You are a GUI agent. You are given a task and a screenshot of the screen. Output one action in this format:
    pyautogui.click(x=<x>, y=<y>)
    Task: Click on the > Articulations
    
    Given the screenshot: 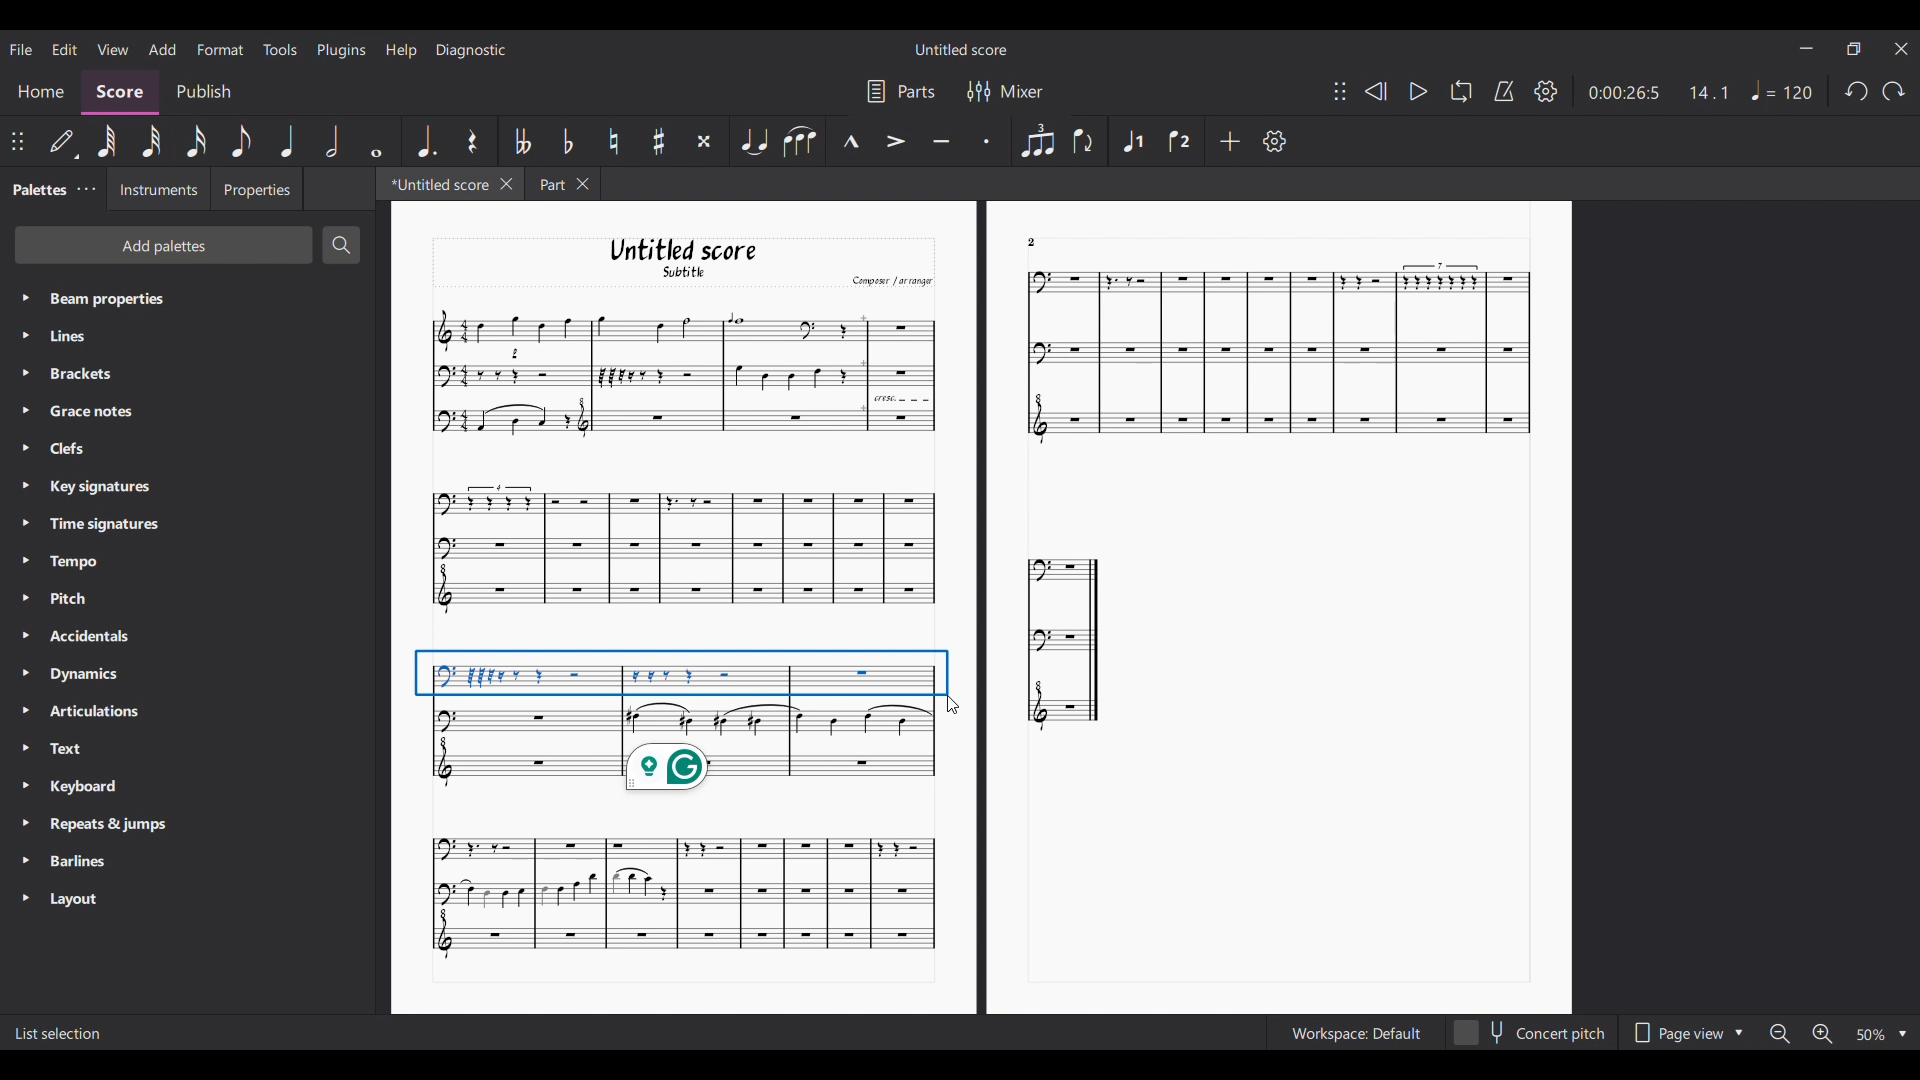 What is the action you would take?
    pyautogui.click(x=86, y=716)
    